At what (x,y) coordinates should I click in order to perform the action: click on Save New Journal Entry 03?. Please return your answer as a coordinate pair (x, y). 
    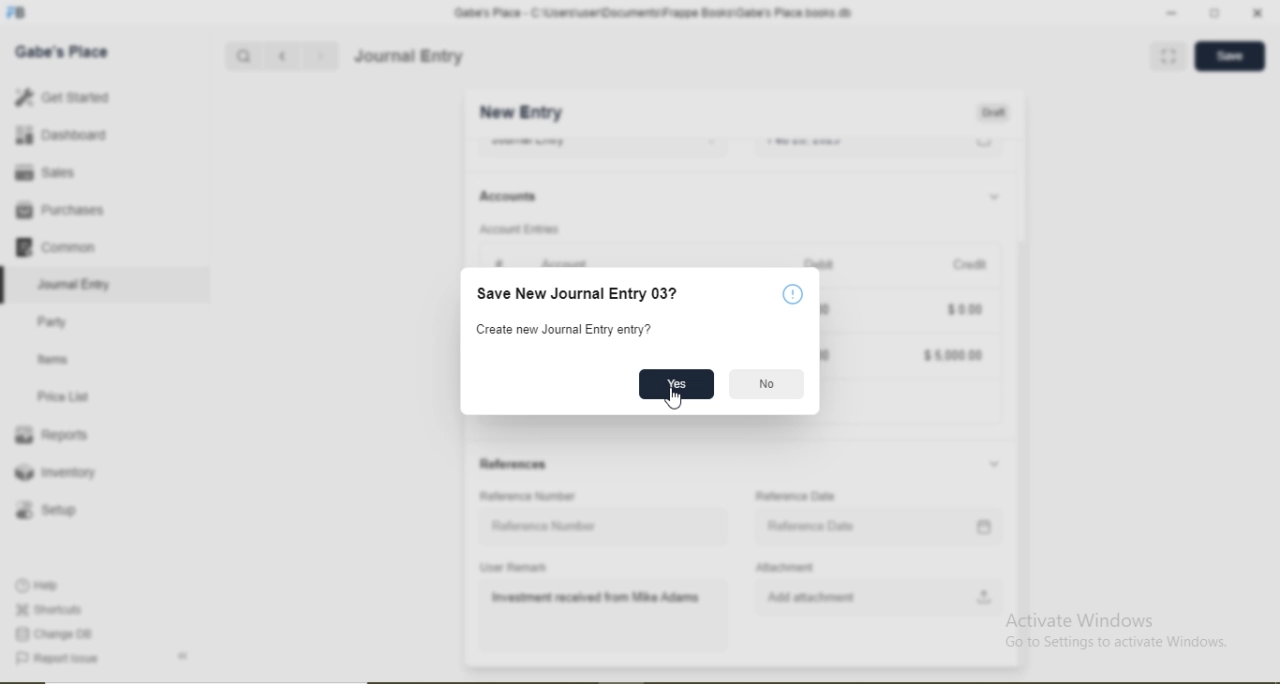
    Looking at the image, I should click on (578, 293).